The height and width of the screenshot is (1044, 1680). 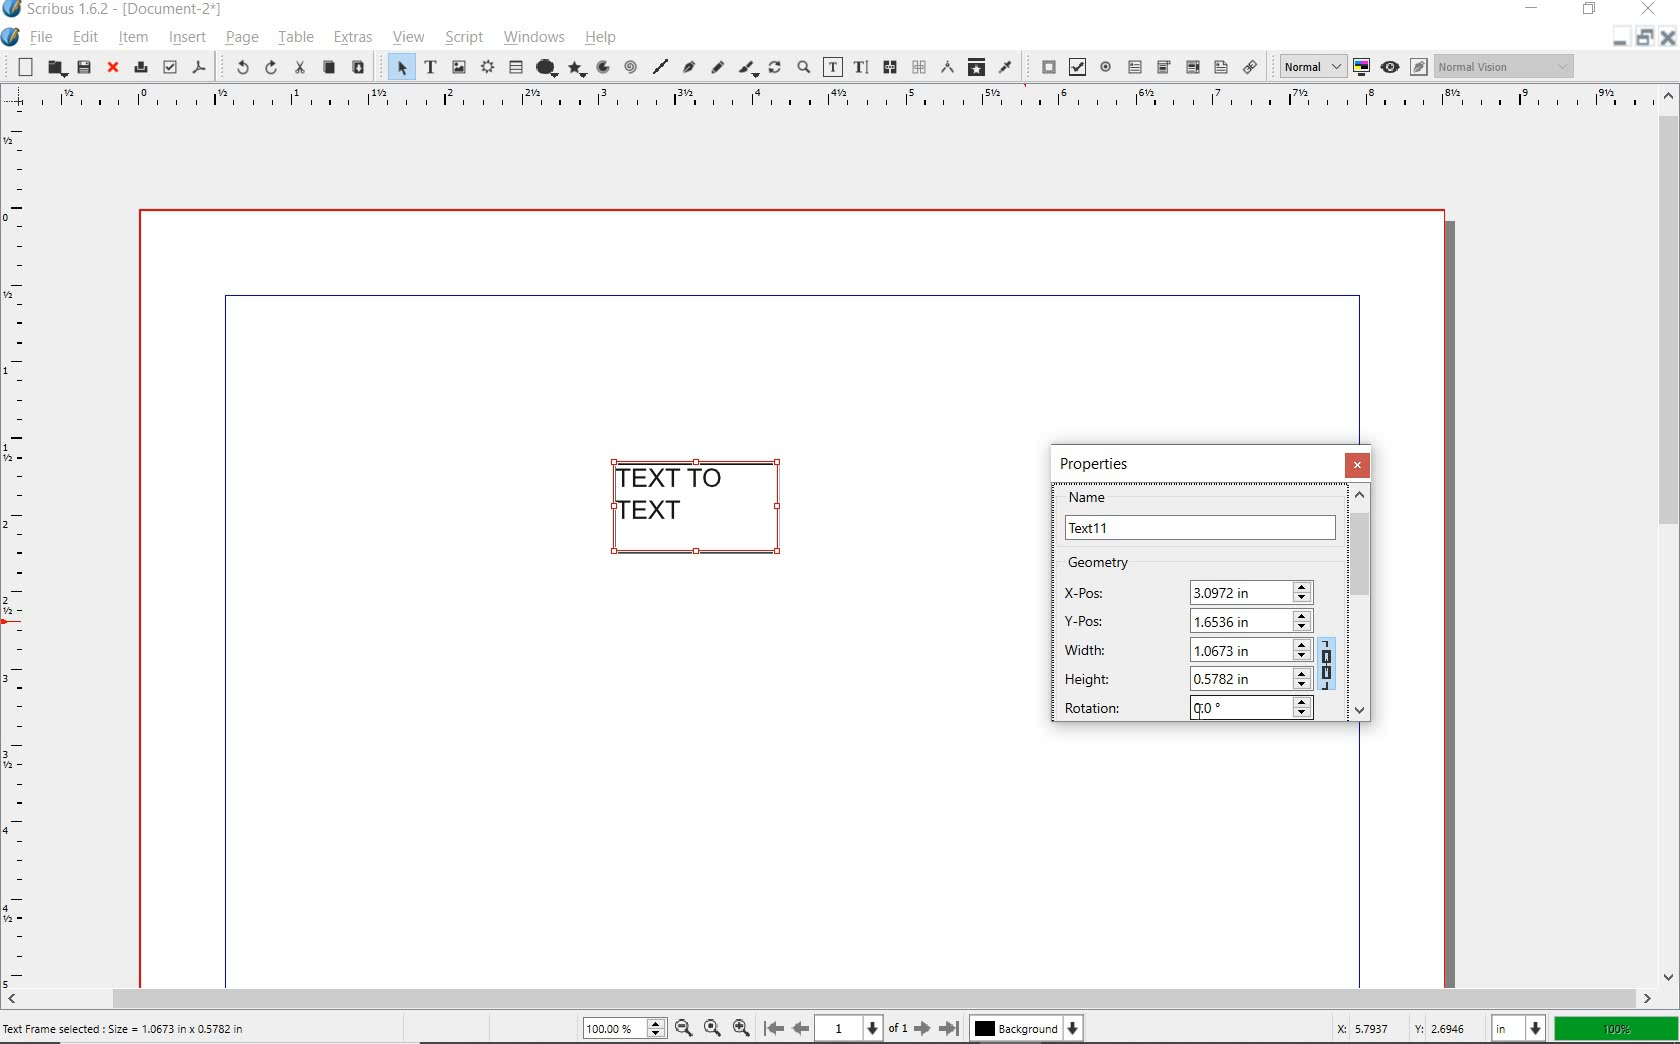 What do you see at coordinates (1186, 648) in the screenshot?
I see `WIDTH` at bounding box center [1186, 648].